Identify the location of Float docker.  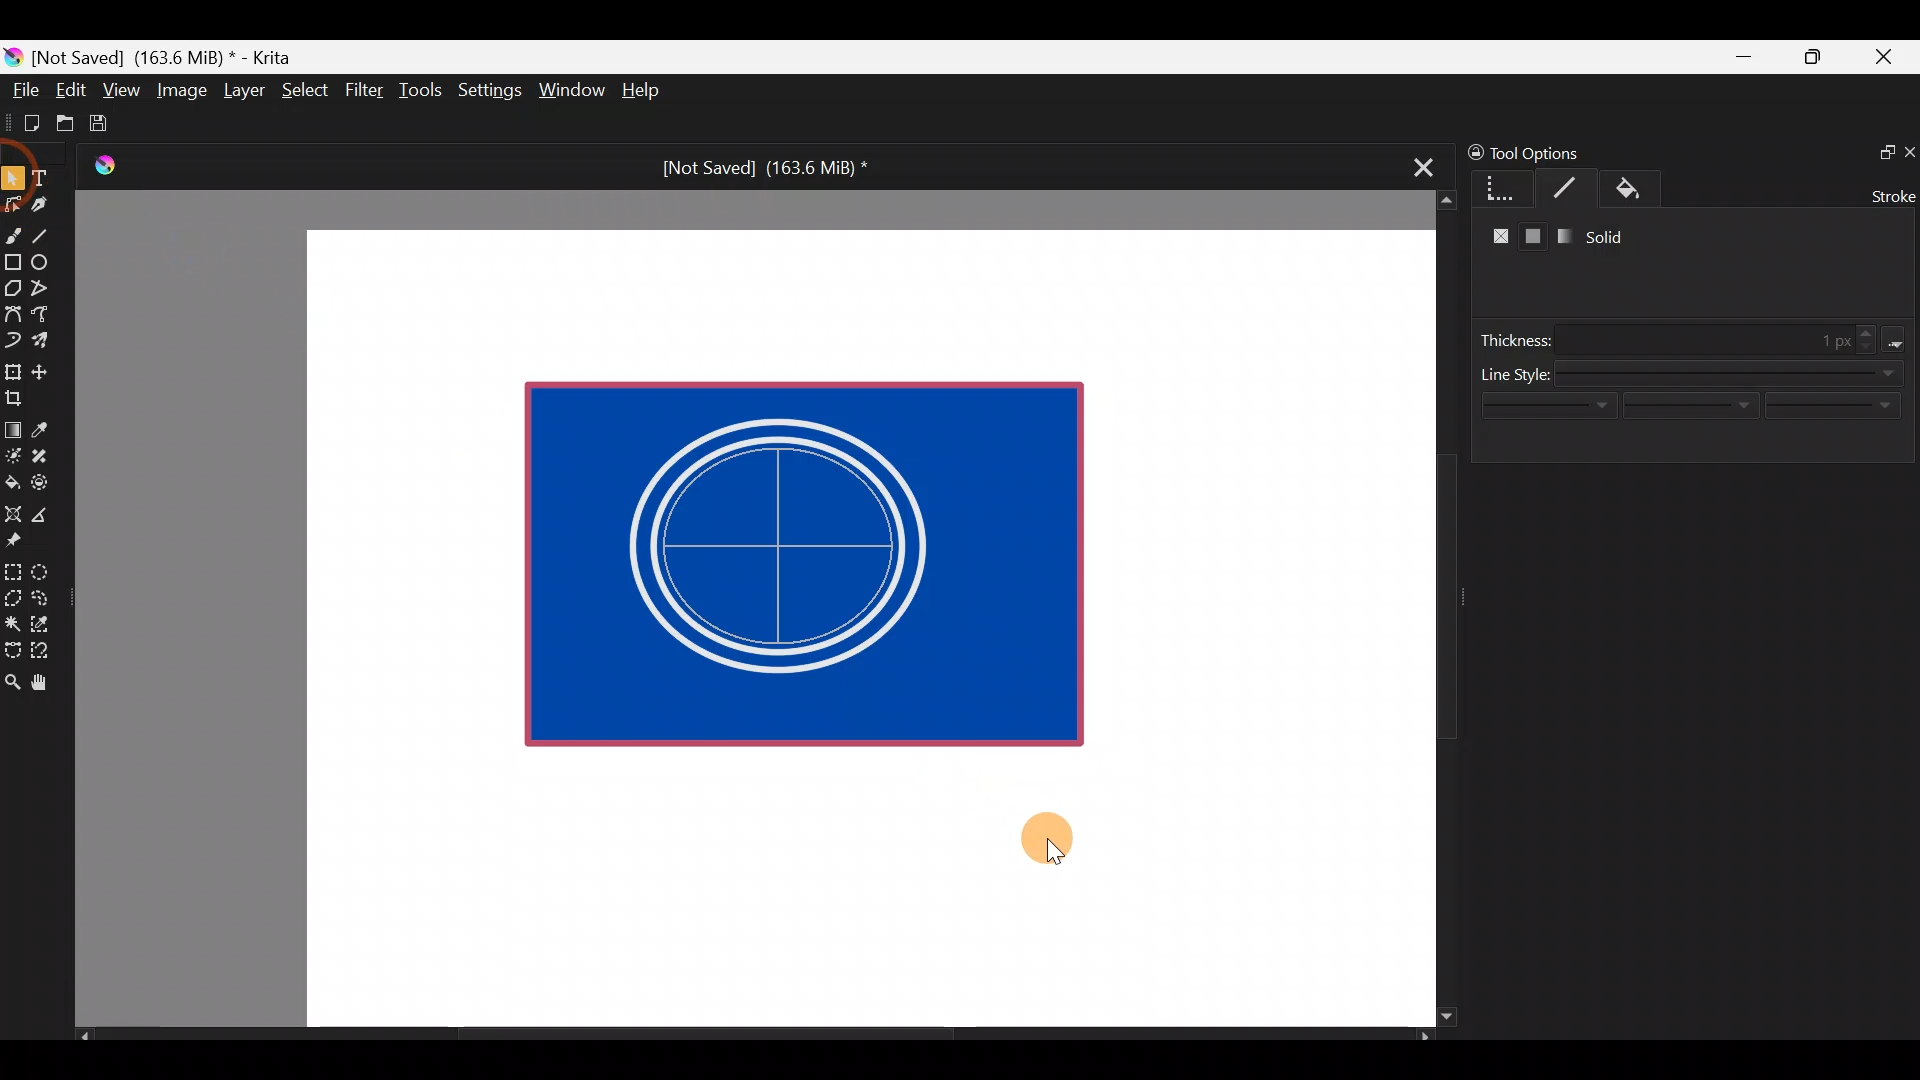
(1878, 150).